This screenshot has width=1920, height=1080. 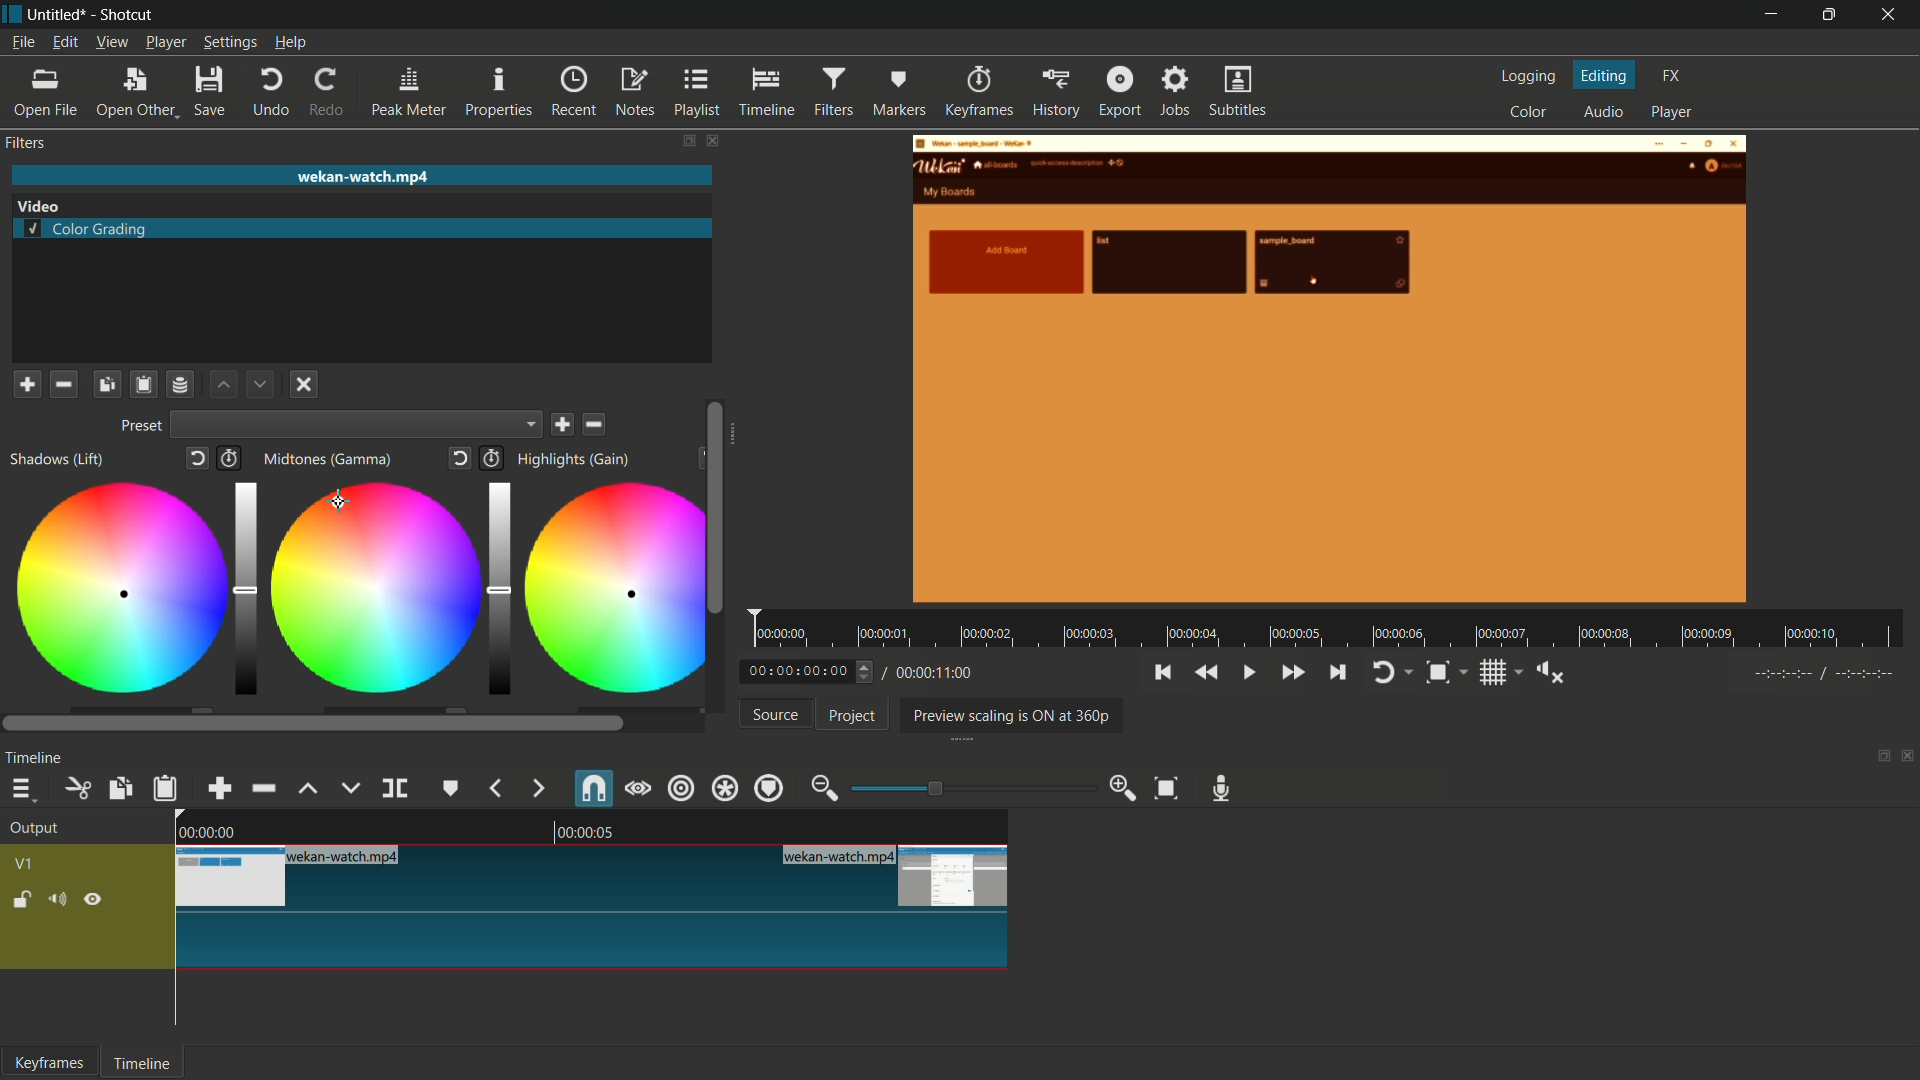 I want to click on lock, so click(x=23, y=902).